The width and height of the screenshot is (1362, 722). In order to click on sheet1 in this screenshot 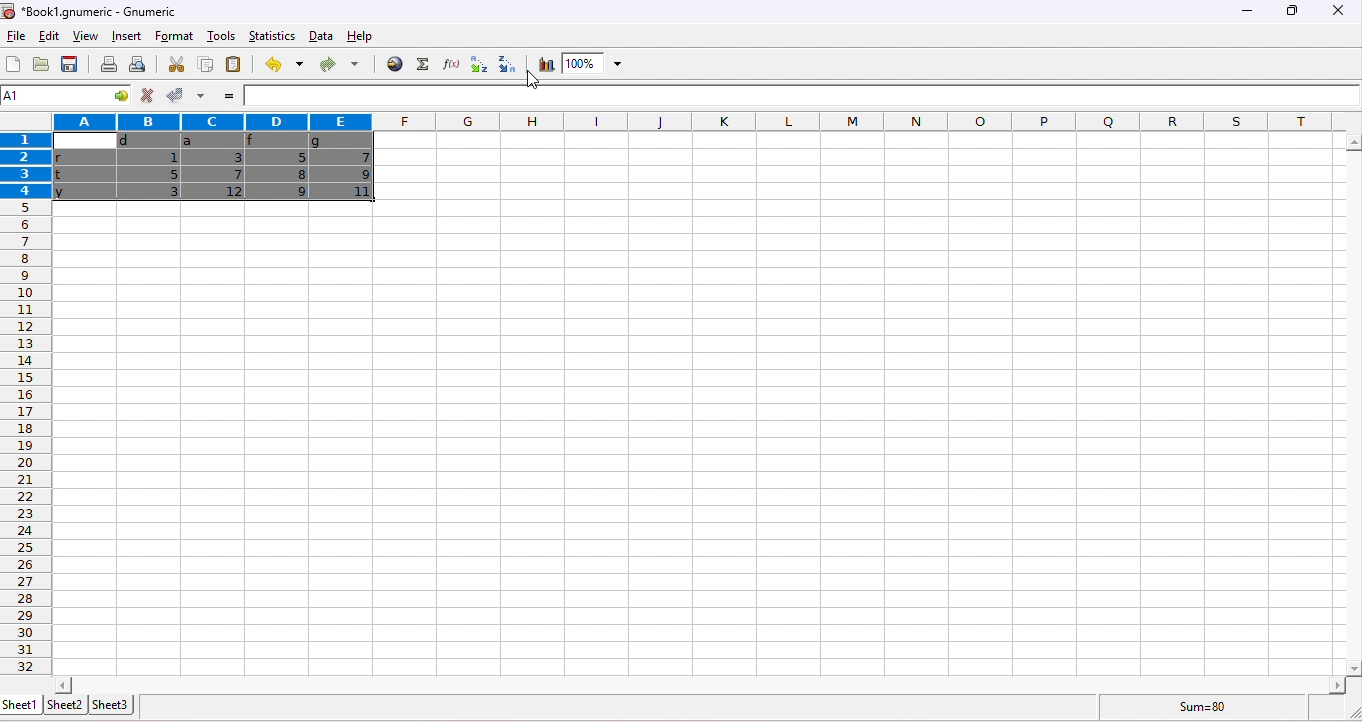, I will do `click(20, 704)`.